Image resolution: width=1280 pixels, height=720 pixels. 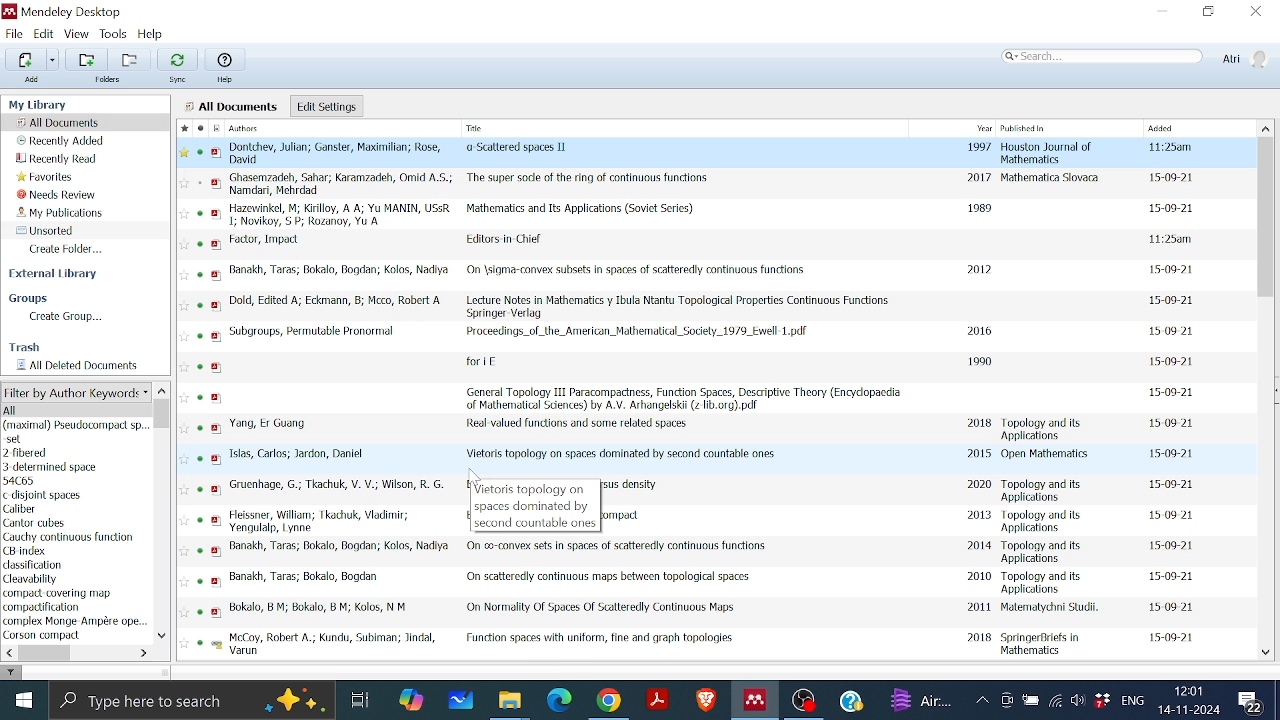 I want to click on date, so click(x=1169, y=423).